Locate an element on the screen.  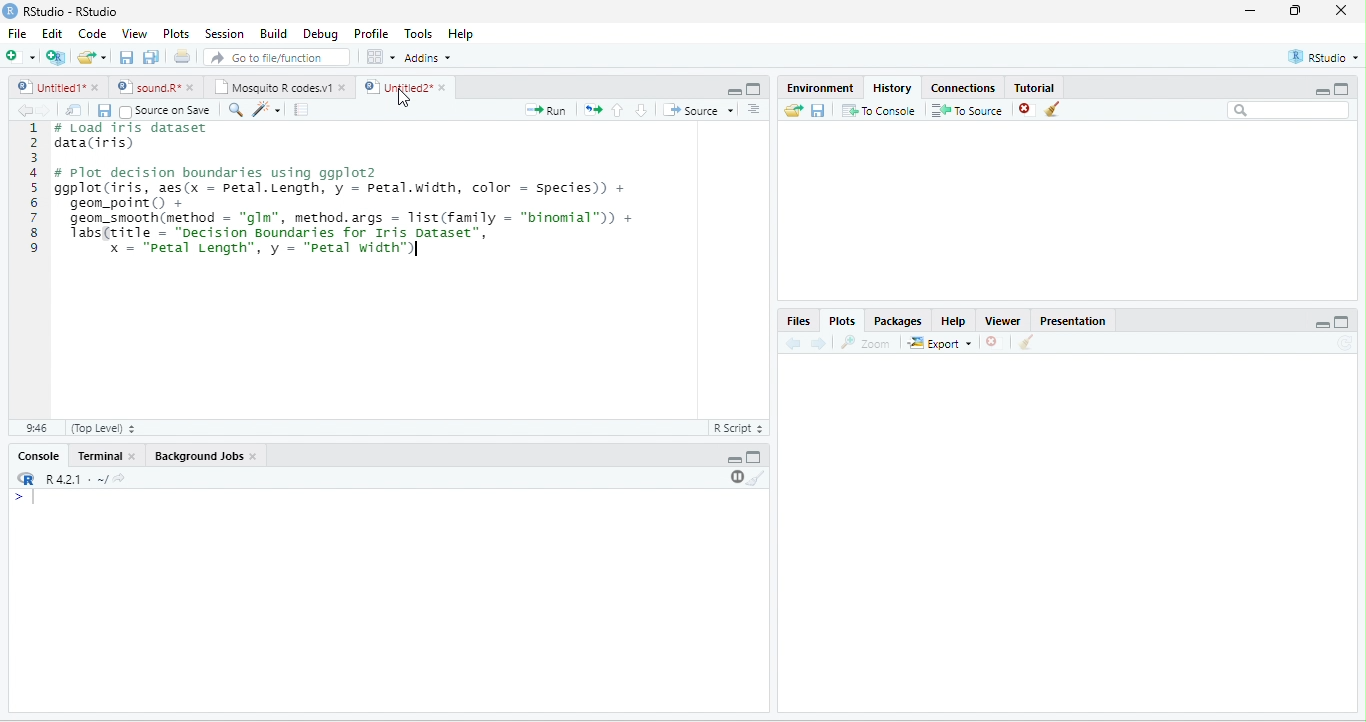
close is located at coordinates (1341, 10).